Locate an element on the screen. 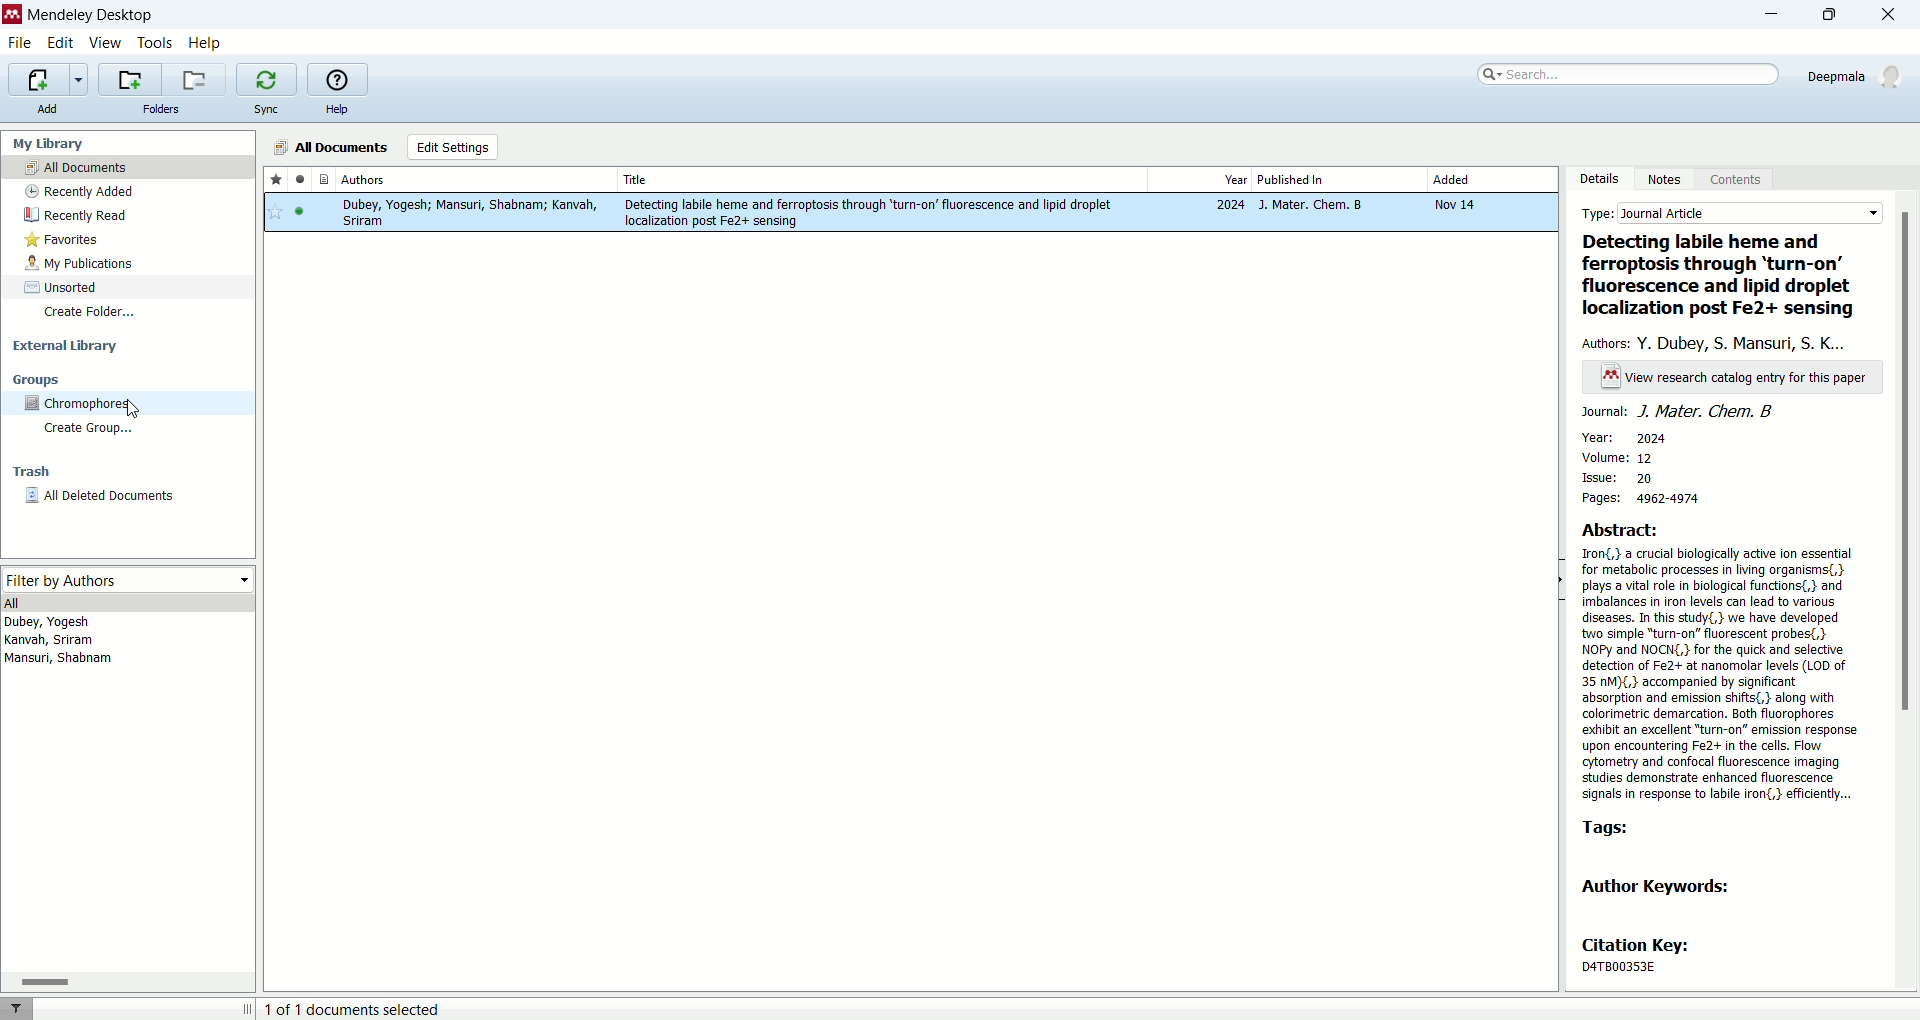 The image size is (1920, 1020). folders is located at coordinates (159, 109).